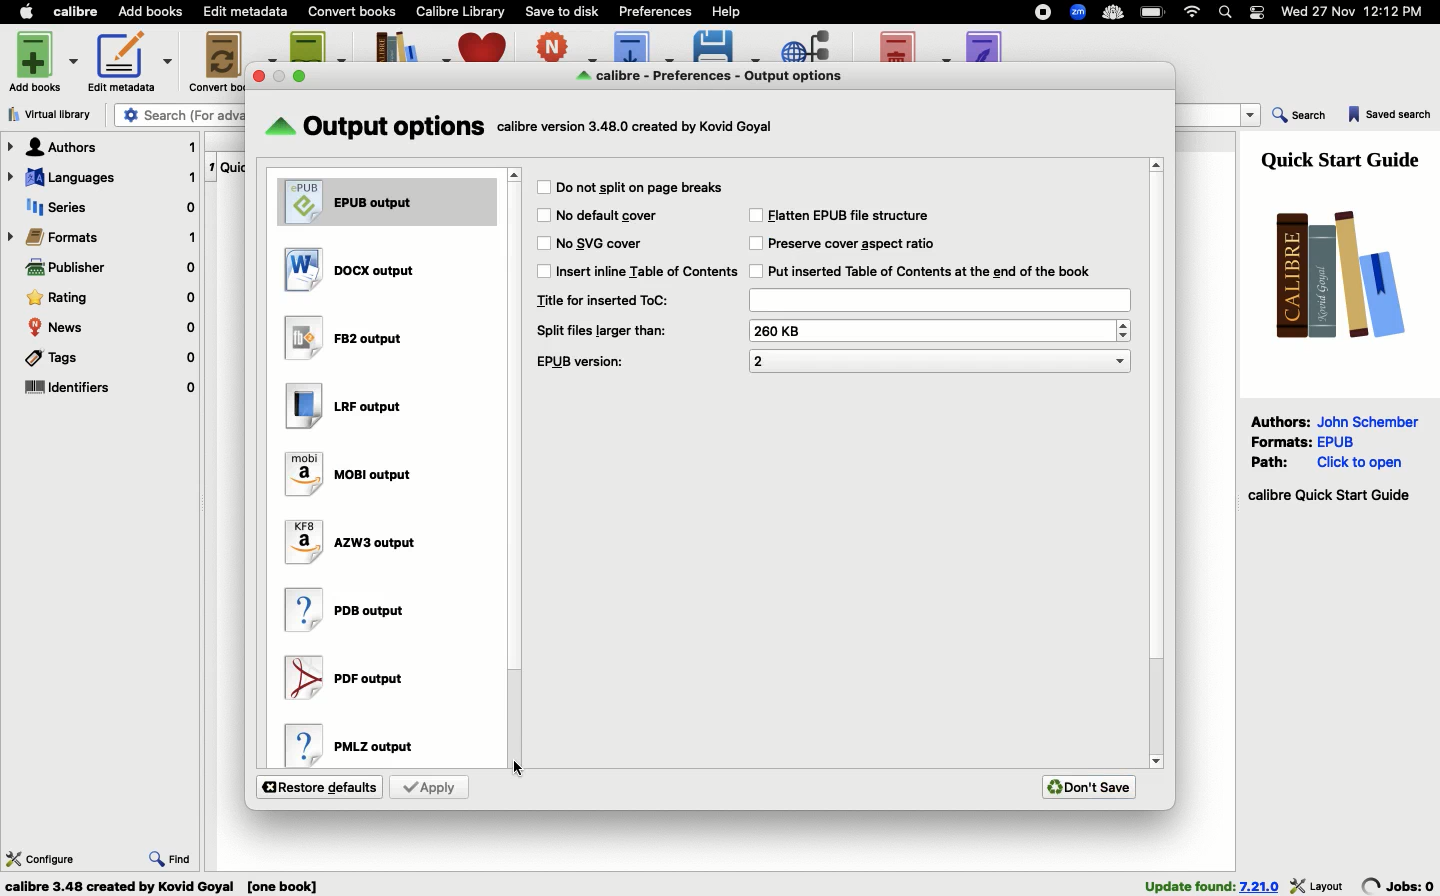 The width and height of the screenshot is (1440, 896). Describe the element at coordinates (1390, 116) in the screenshot. I see `Saved search` at that location.